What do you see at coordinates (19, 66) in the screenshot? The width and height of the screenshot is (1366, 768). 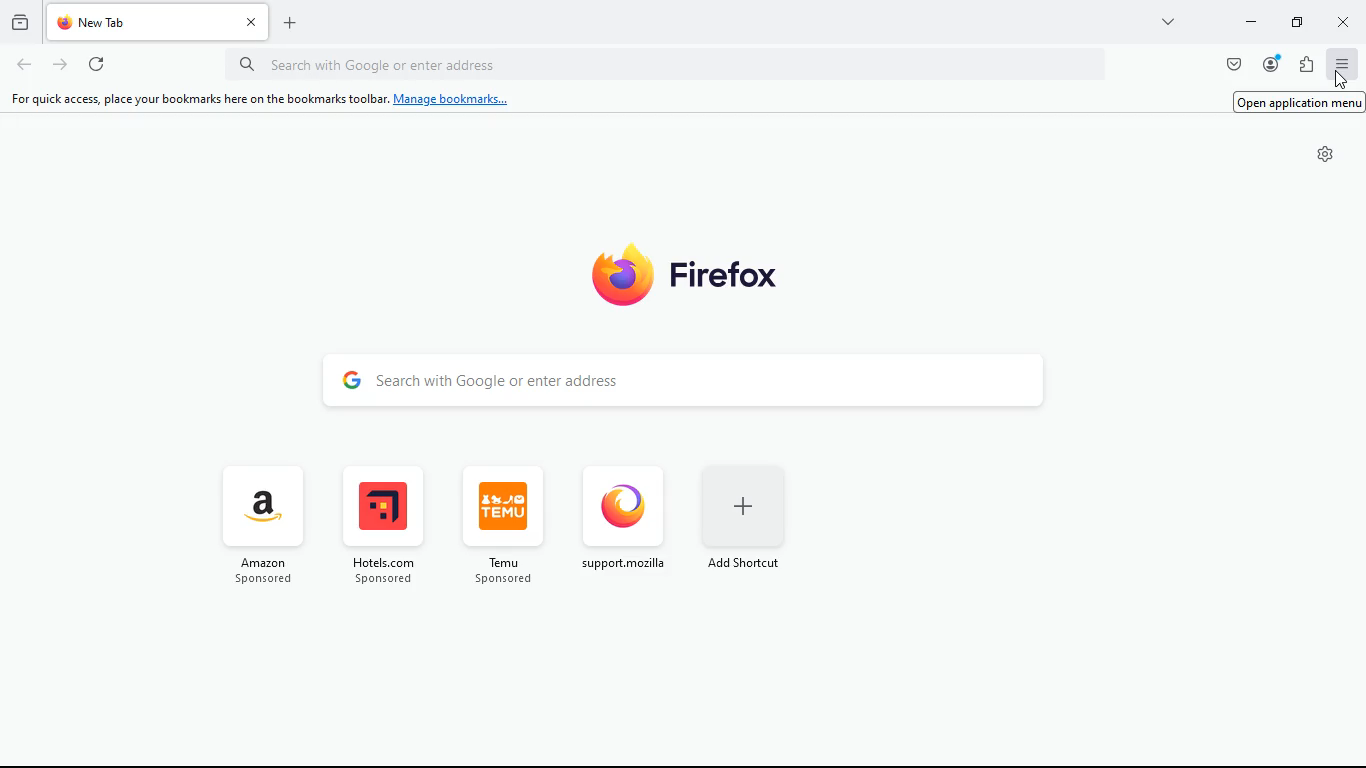 I see `back` at bounding box center [19, 66].